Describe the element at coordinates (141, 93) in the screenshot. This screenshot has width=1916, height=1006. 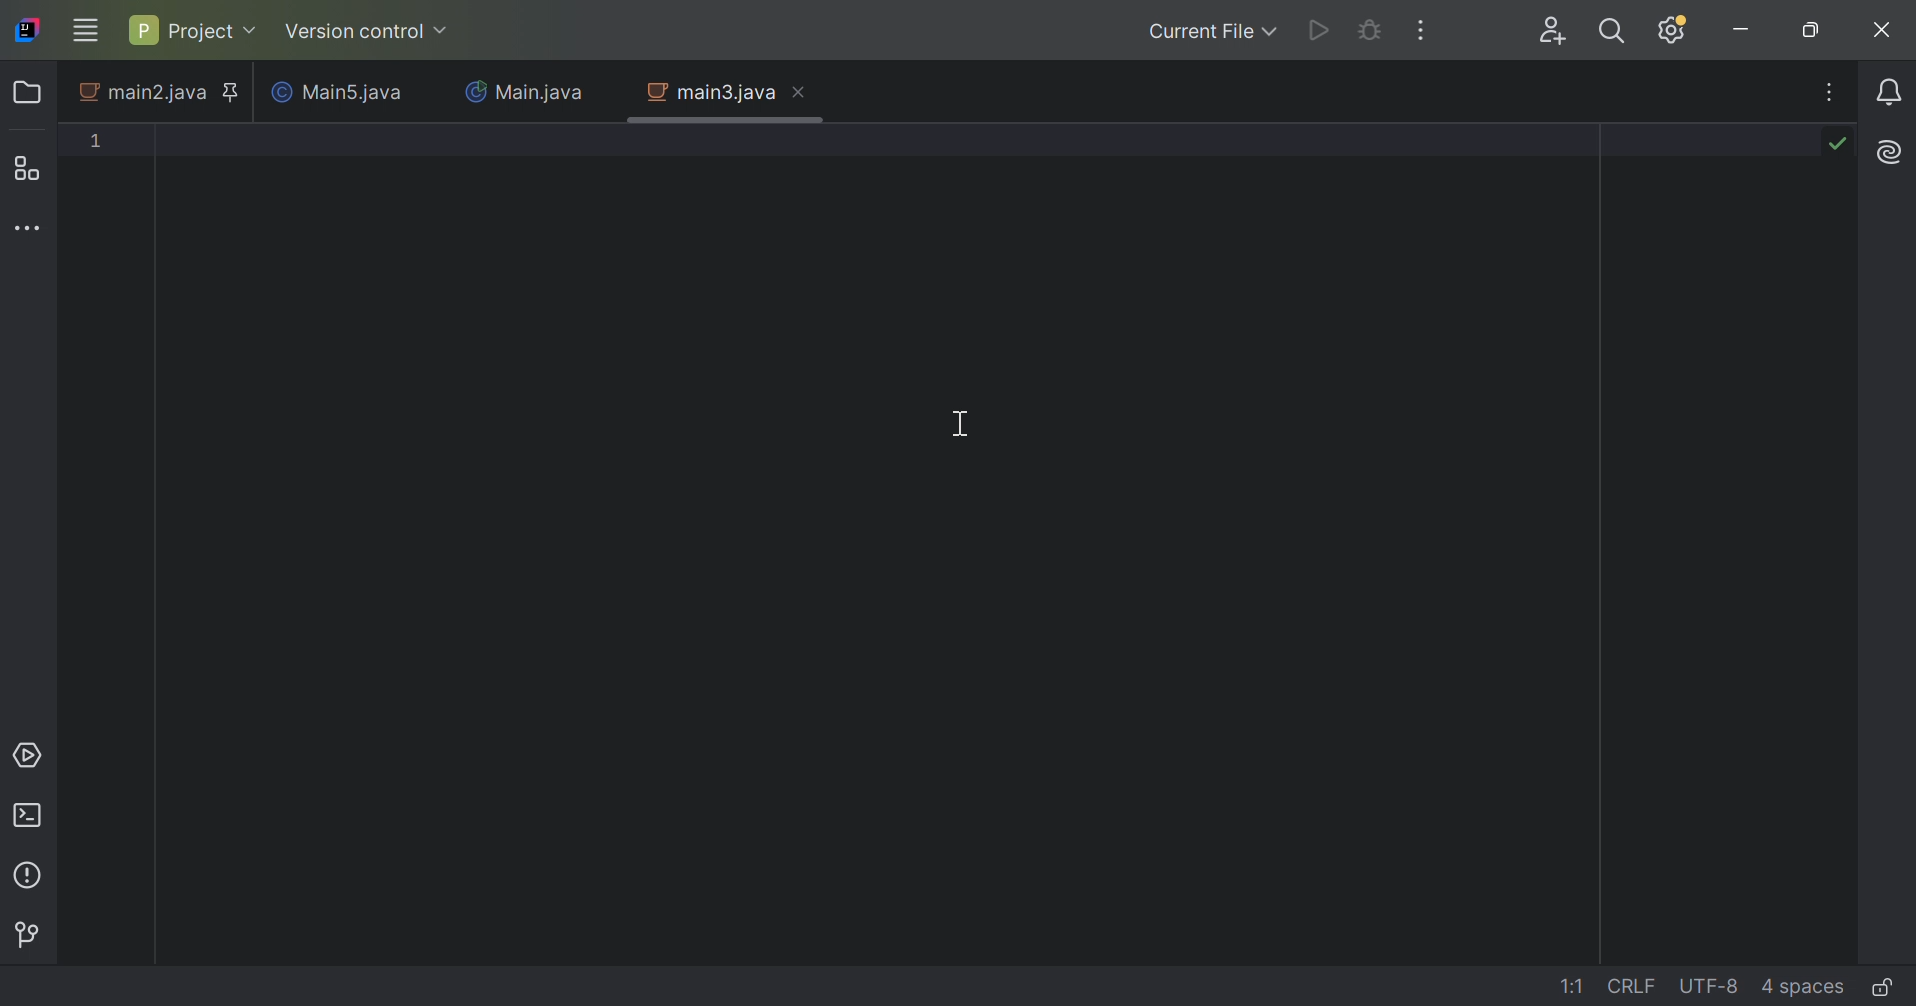
I see `main2.java` at that location.